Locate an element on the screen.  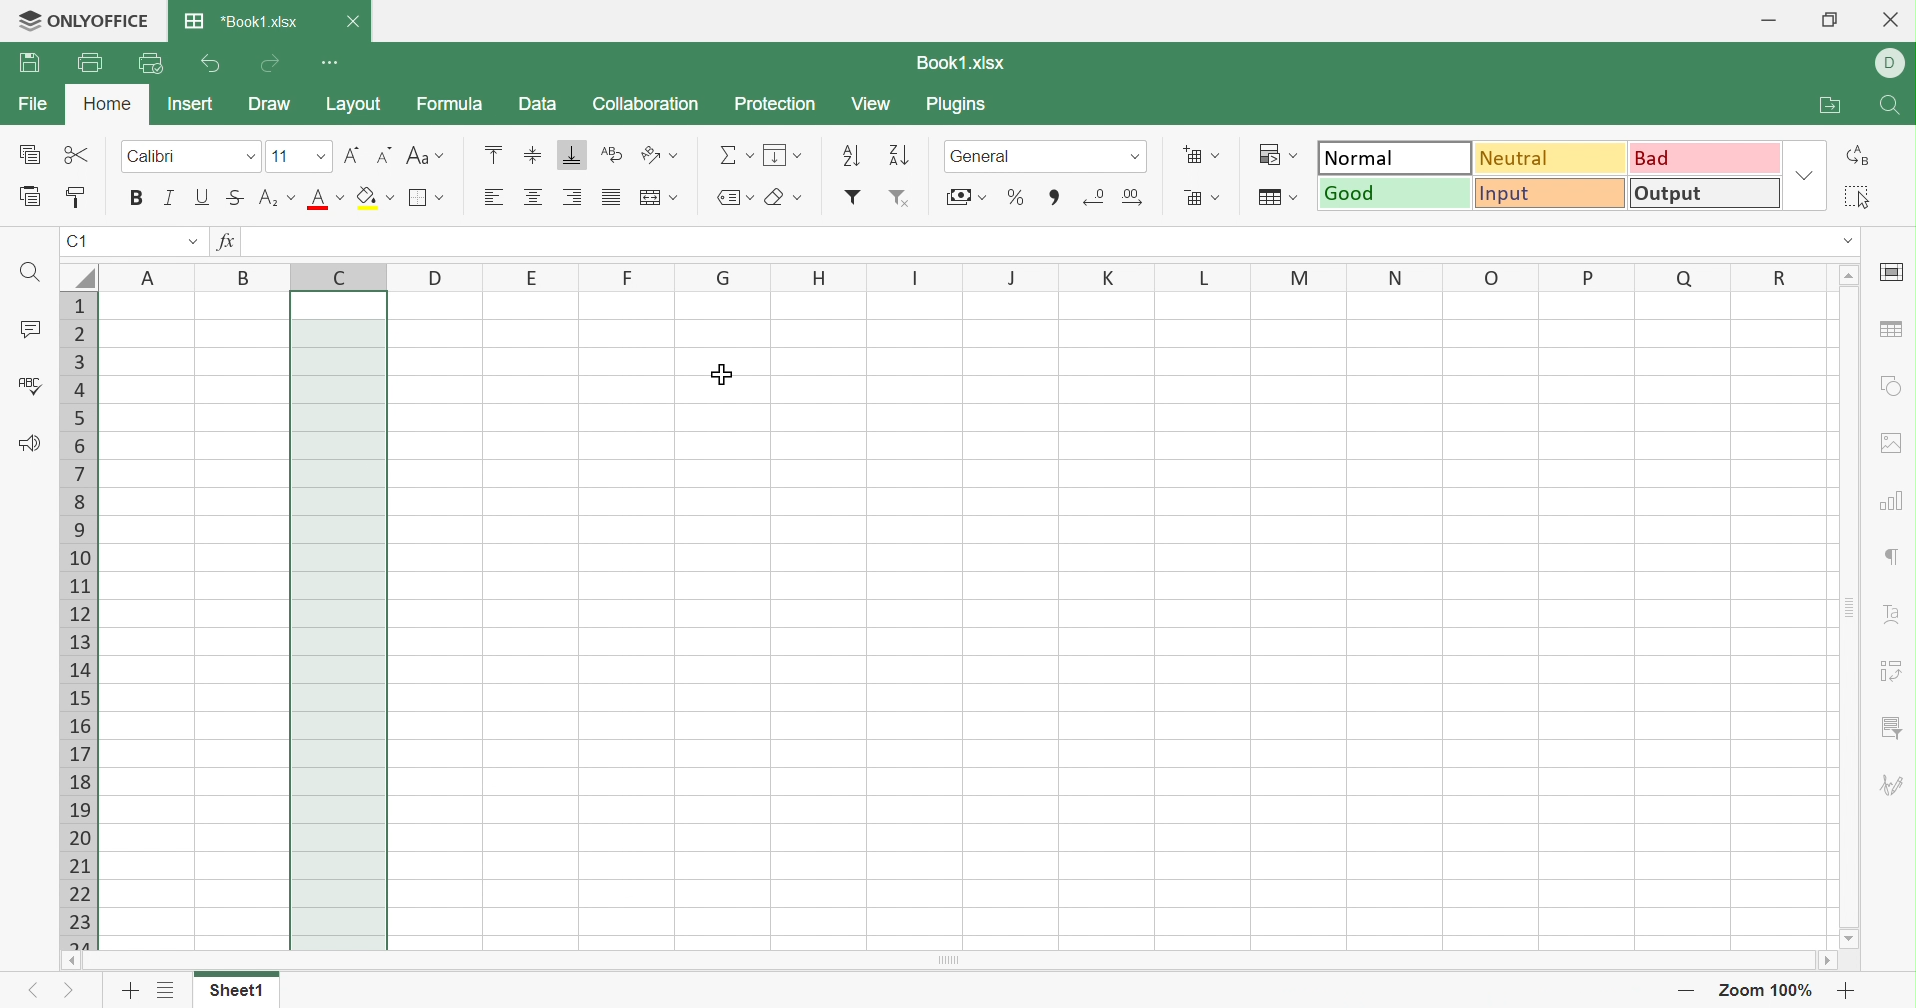
Undo is located at coordinates (209, 62).